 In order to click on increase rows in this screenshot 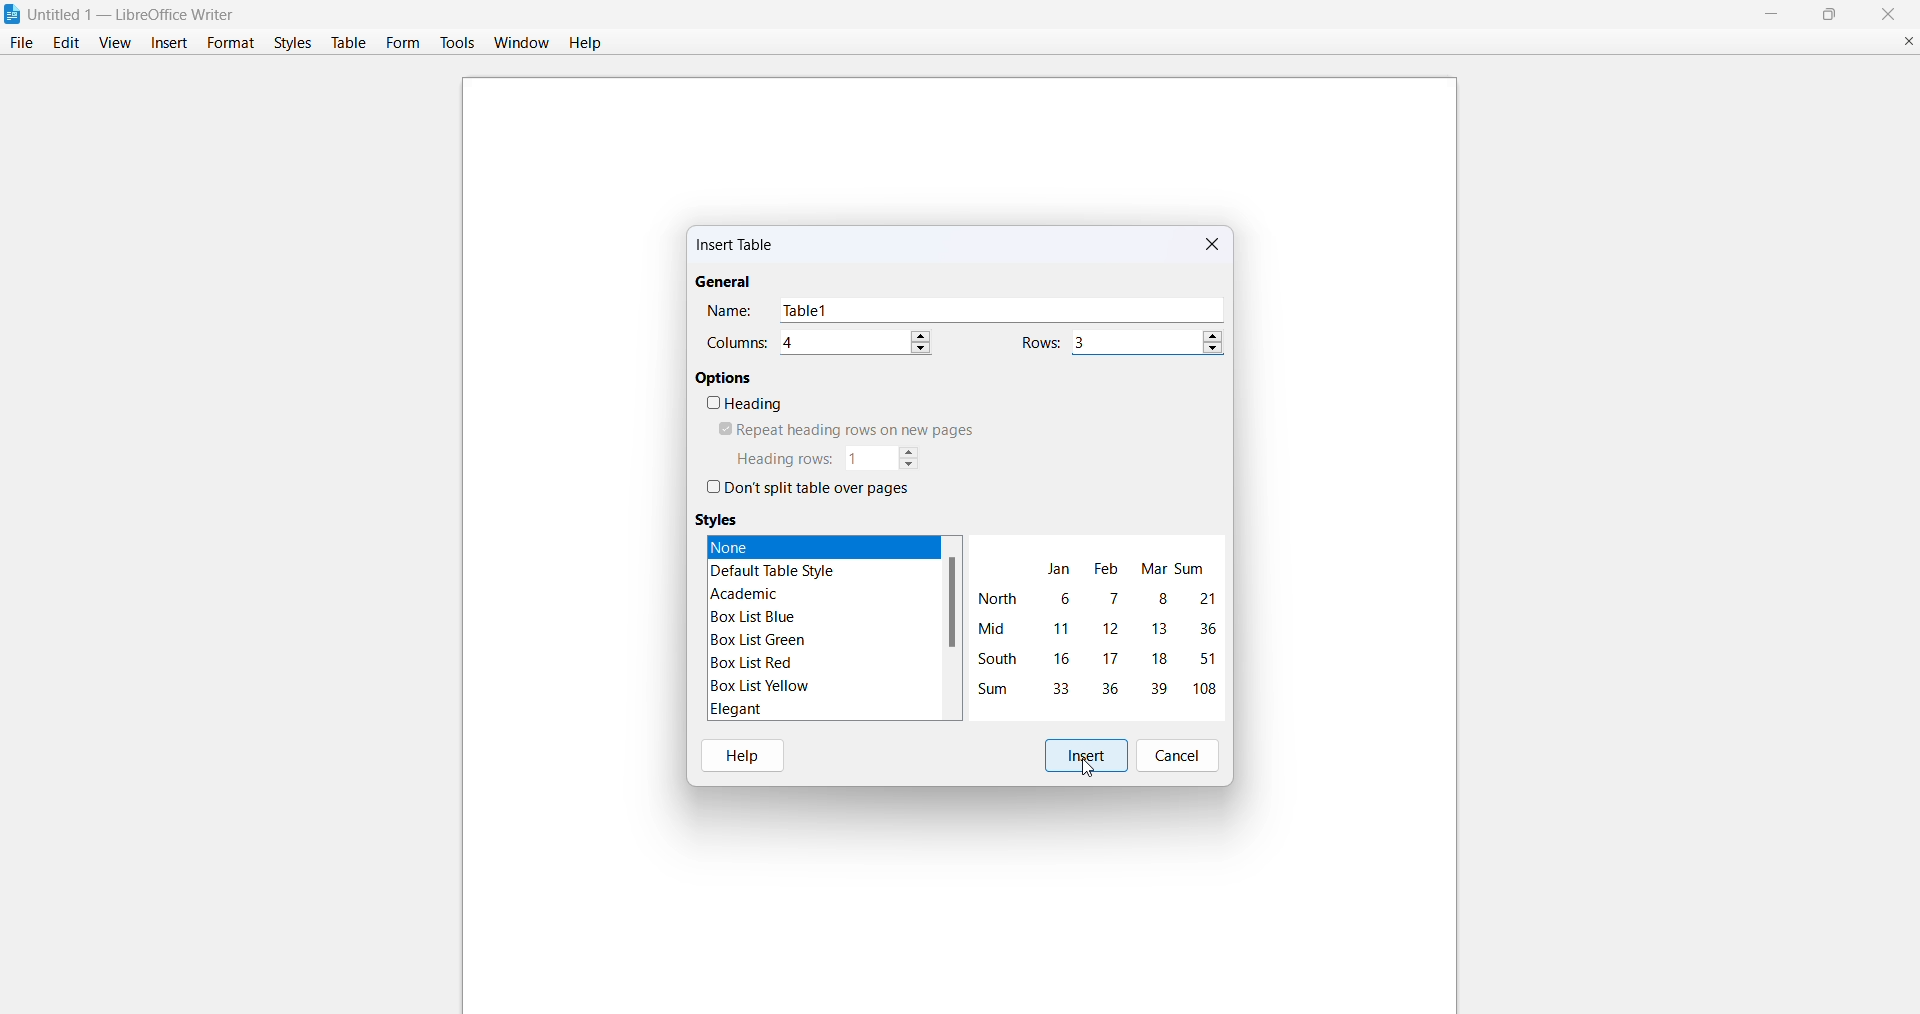, I will do `click(1213, 334)`.